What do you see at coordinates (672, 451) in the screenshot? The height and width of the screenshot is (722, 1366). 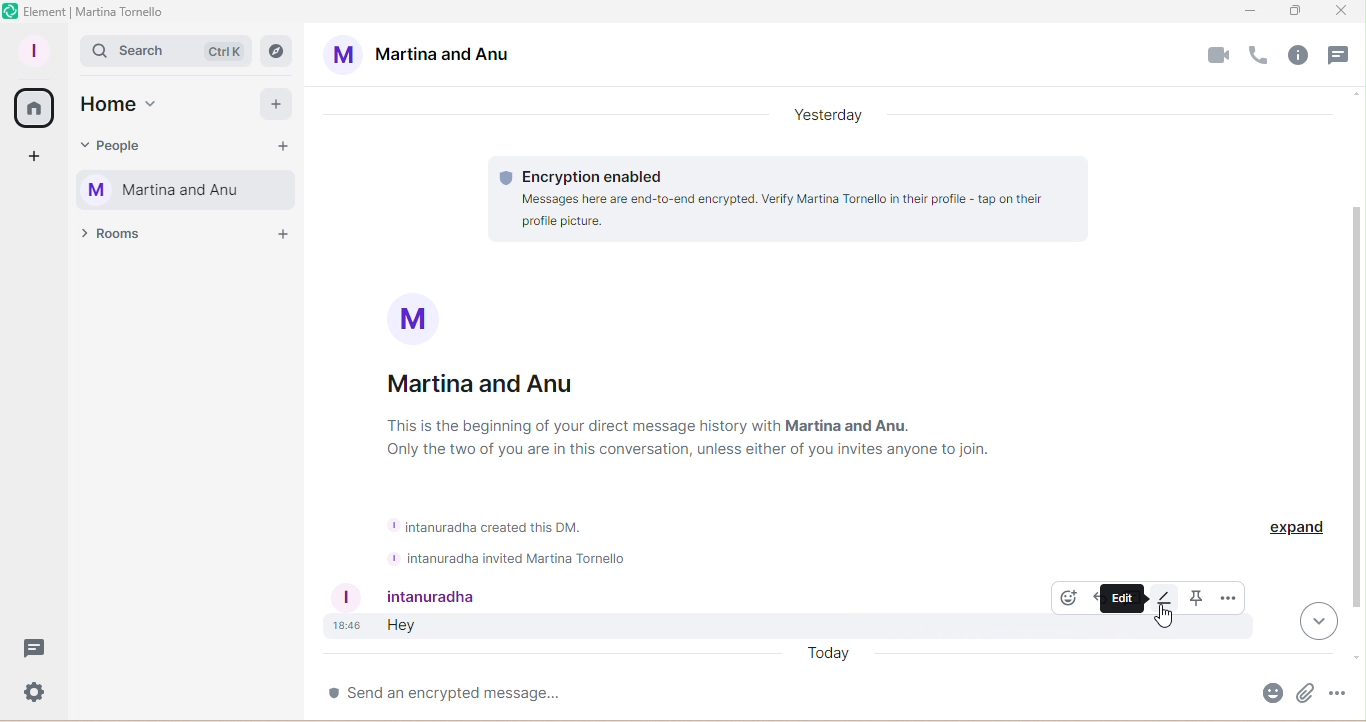 I see `Only the two of you are in this conversation, unless either of you invites anyone to join.` at bounding box center [672, 451].